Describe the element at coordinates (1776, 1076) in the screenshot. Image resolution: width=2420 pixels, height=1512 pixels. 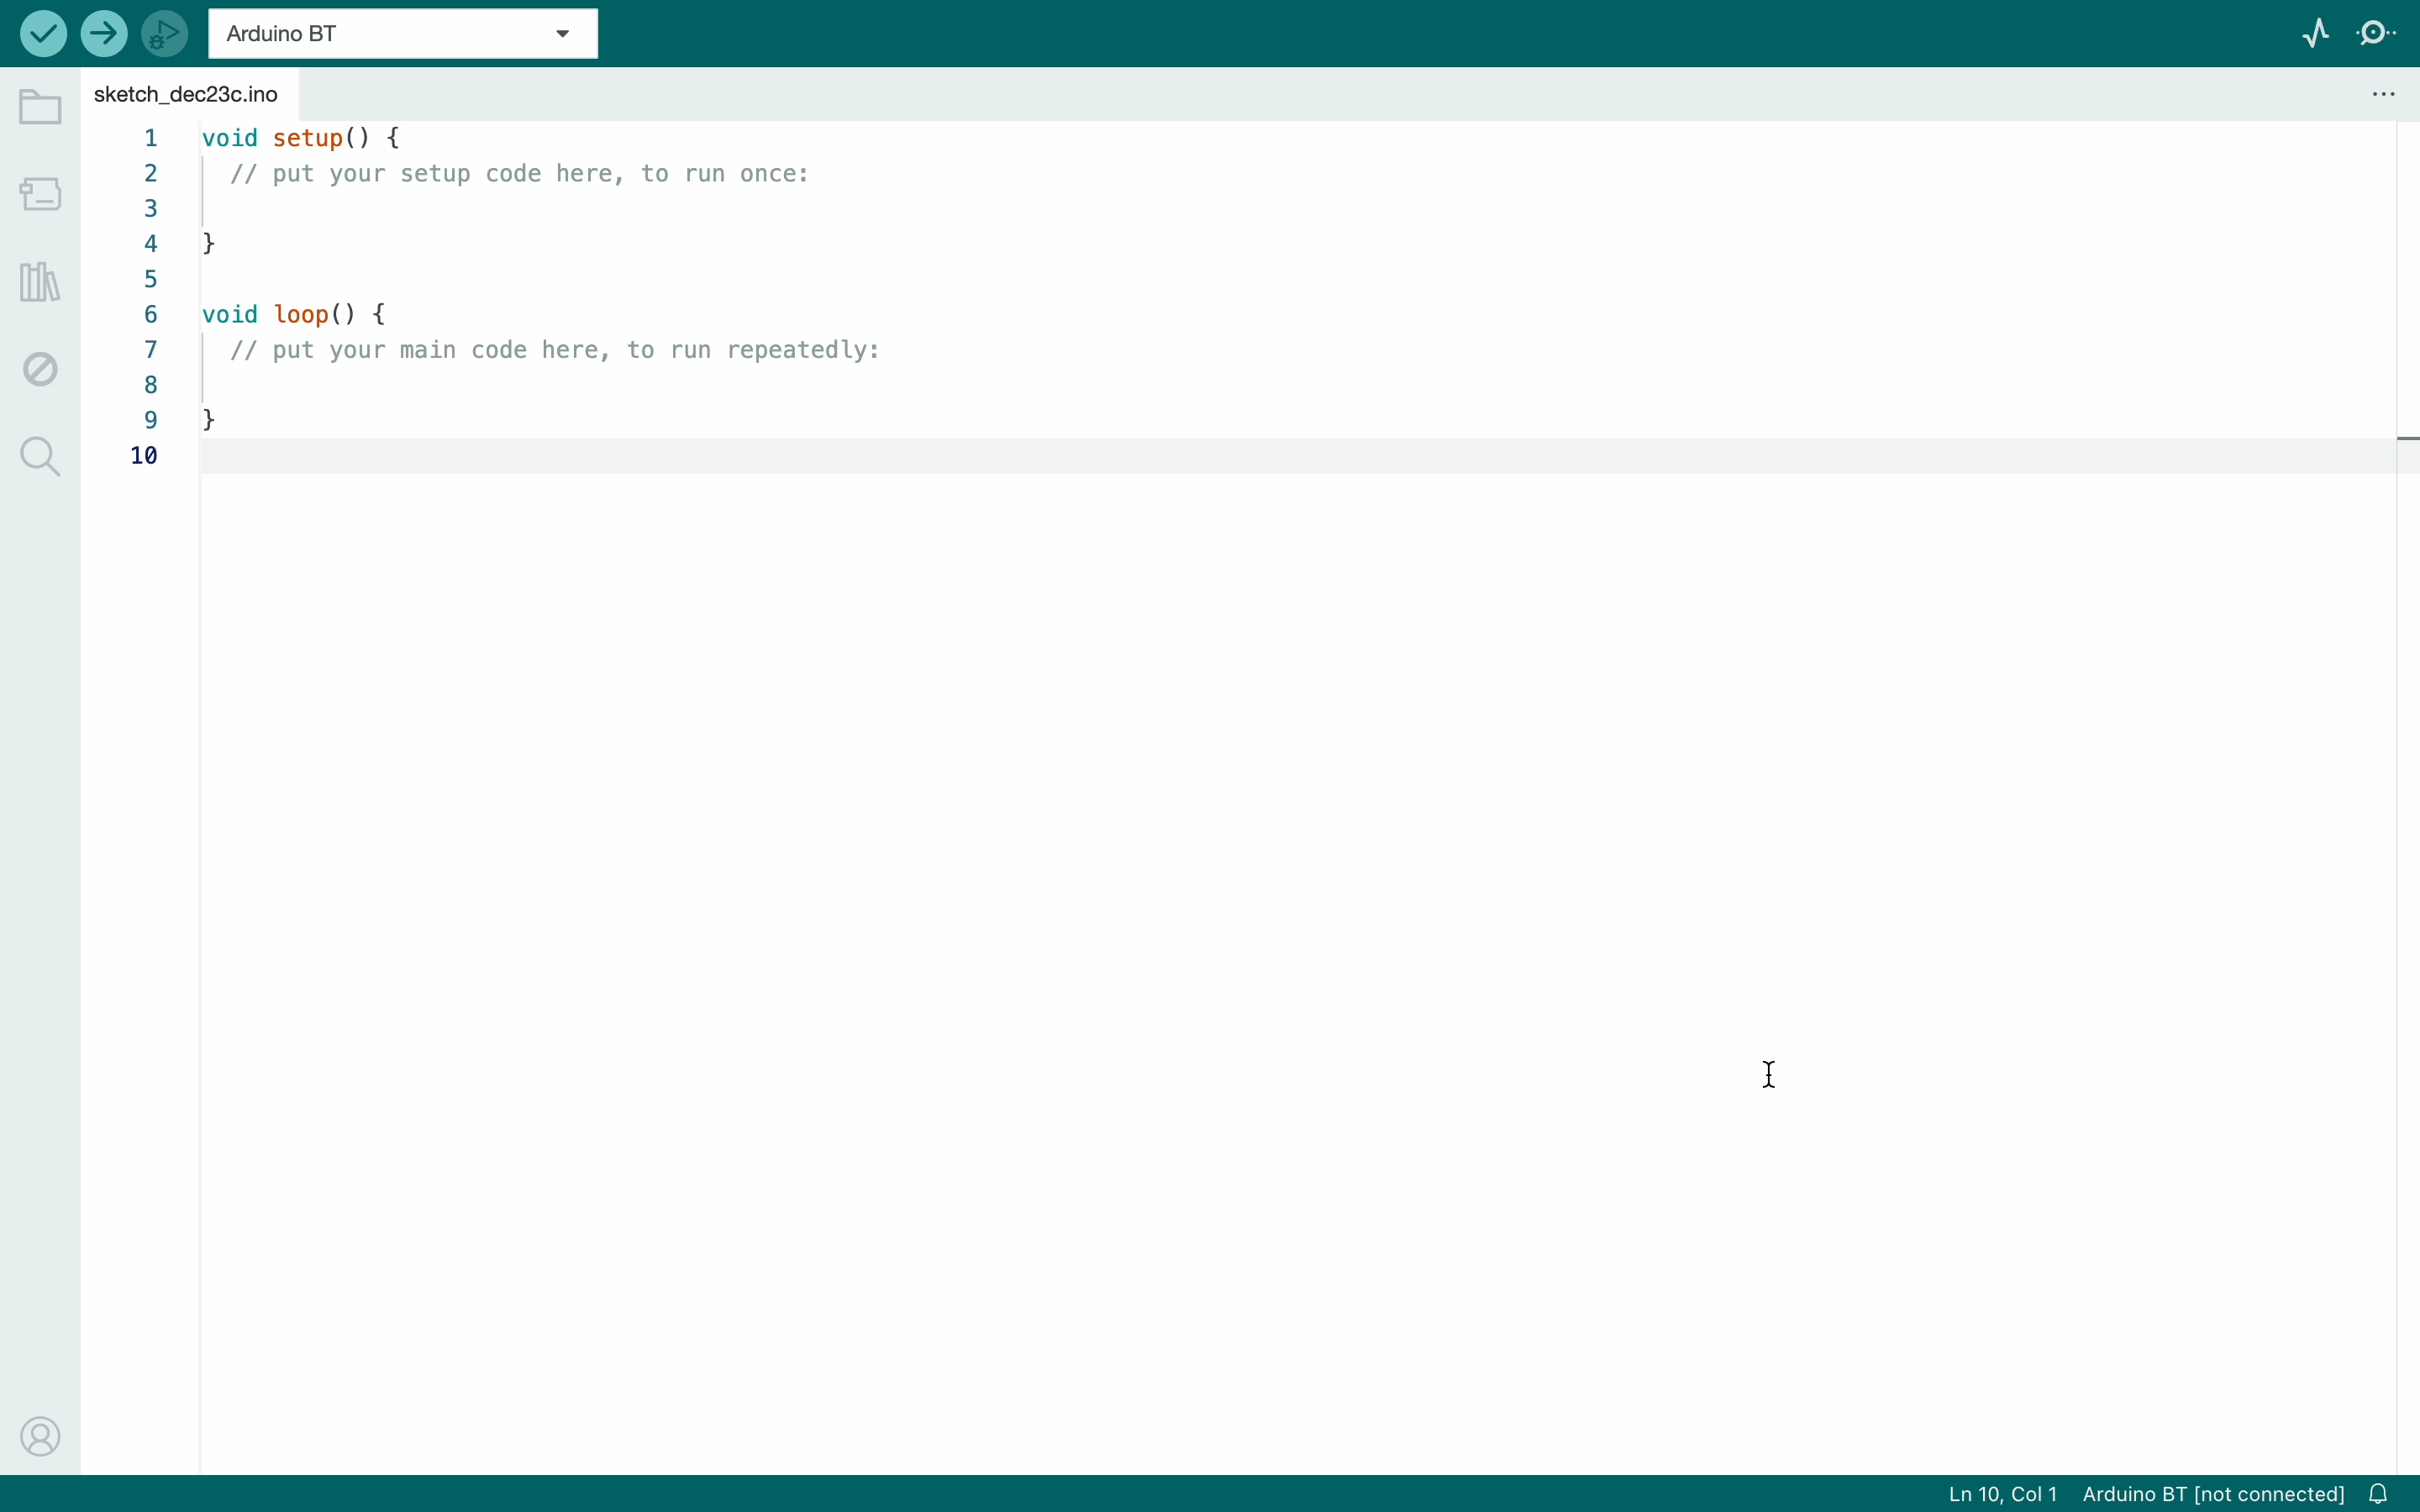
I see `cursor` at that location.